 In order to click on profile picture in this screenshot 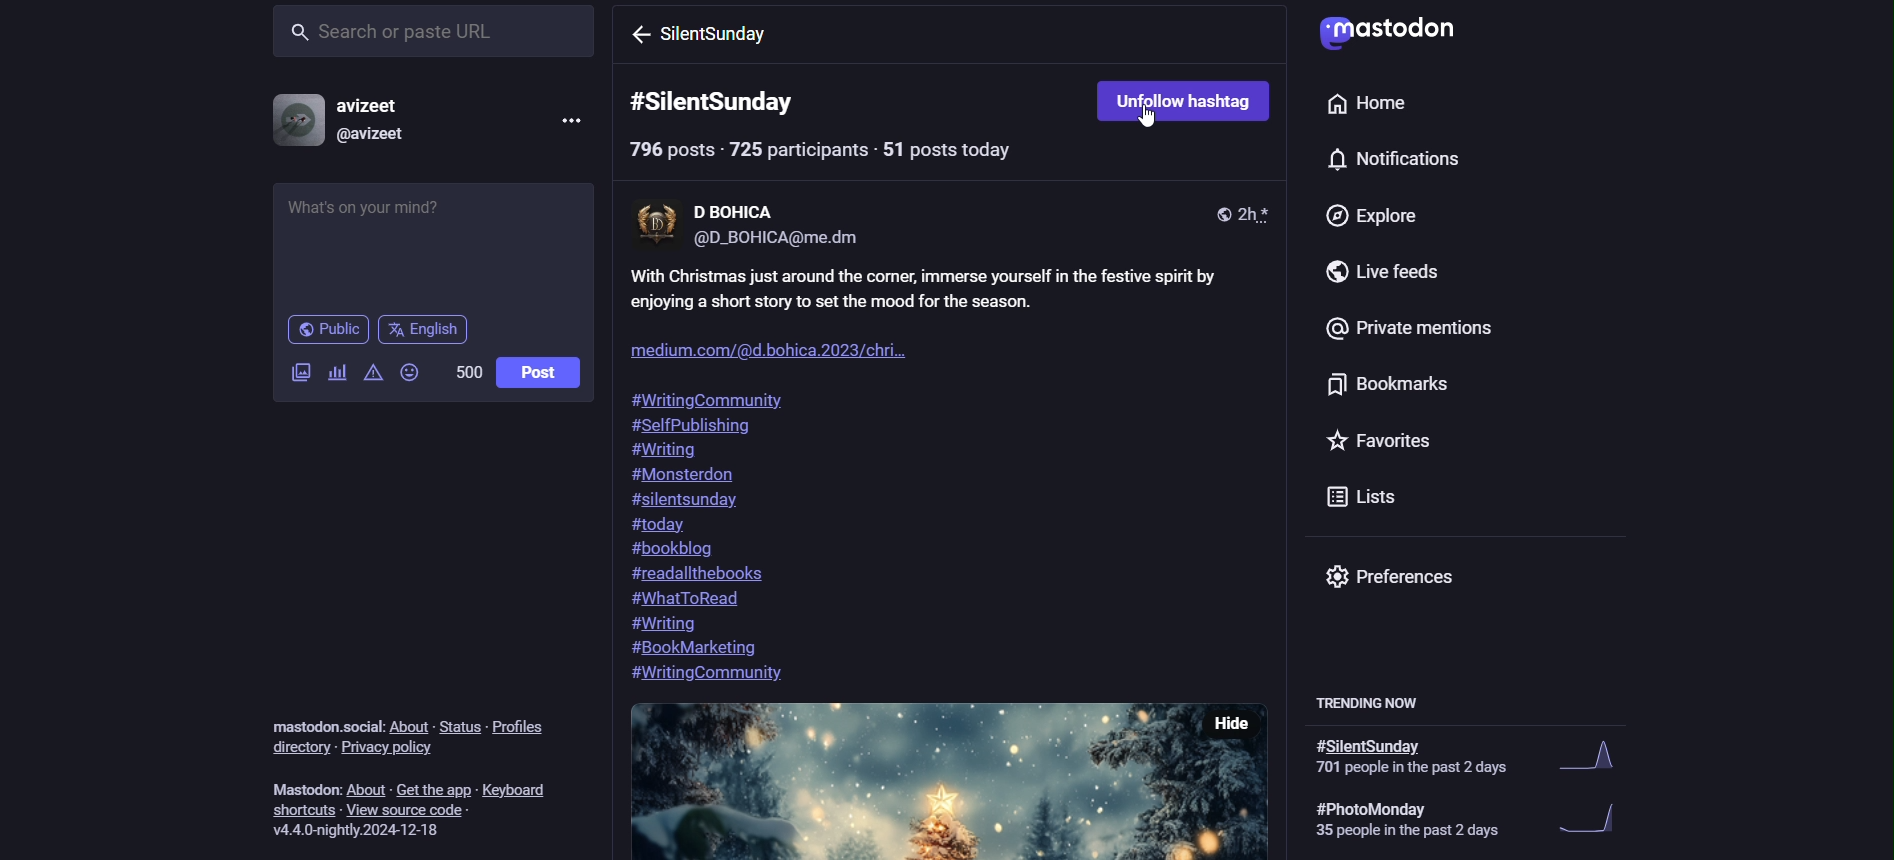, I will do `click(298, 120)`.